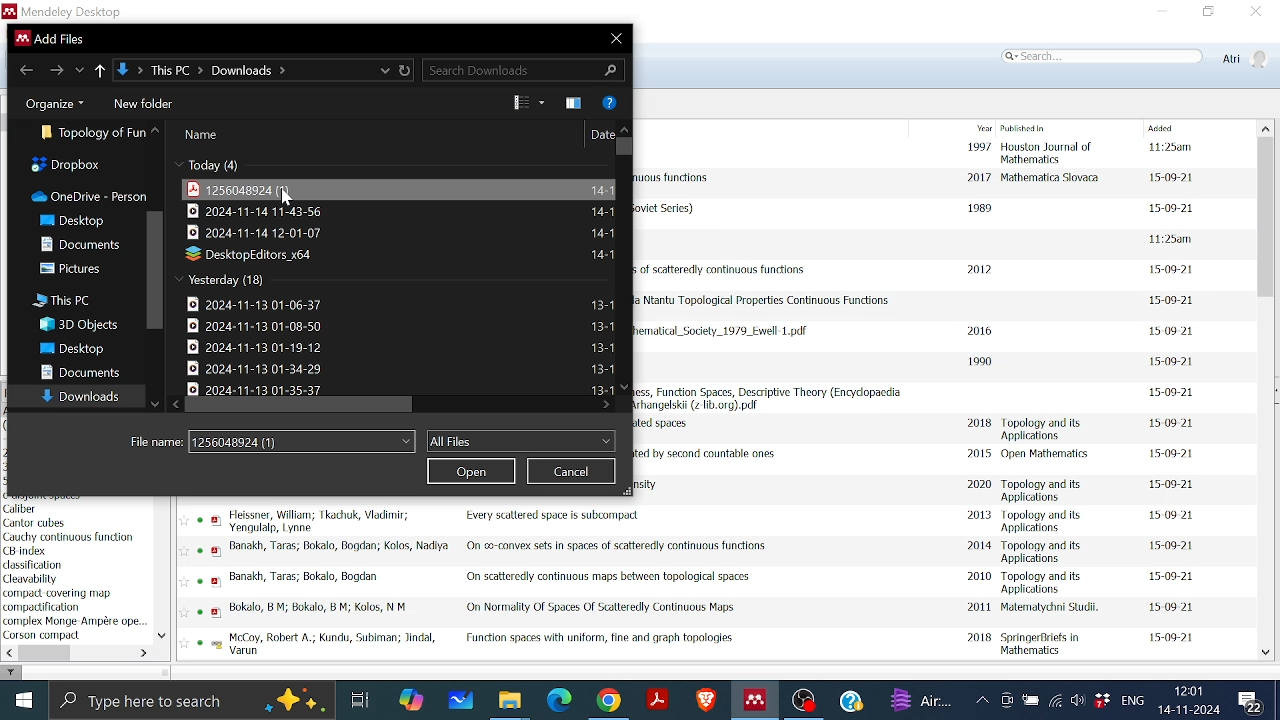 This screenshot has height=720, width=1280. What do you see at coordinates (1168, 269) in the screenshot?
I see `date` at bounding box center [1168, 269].